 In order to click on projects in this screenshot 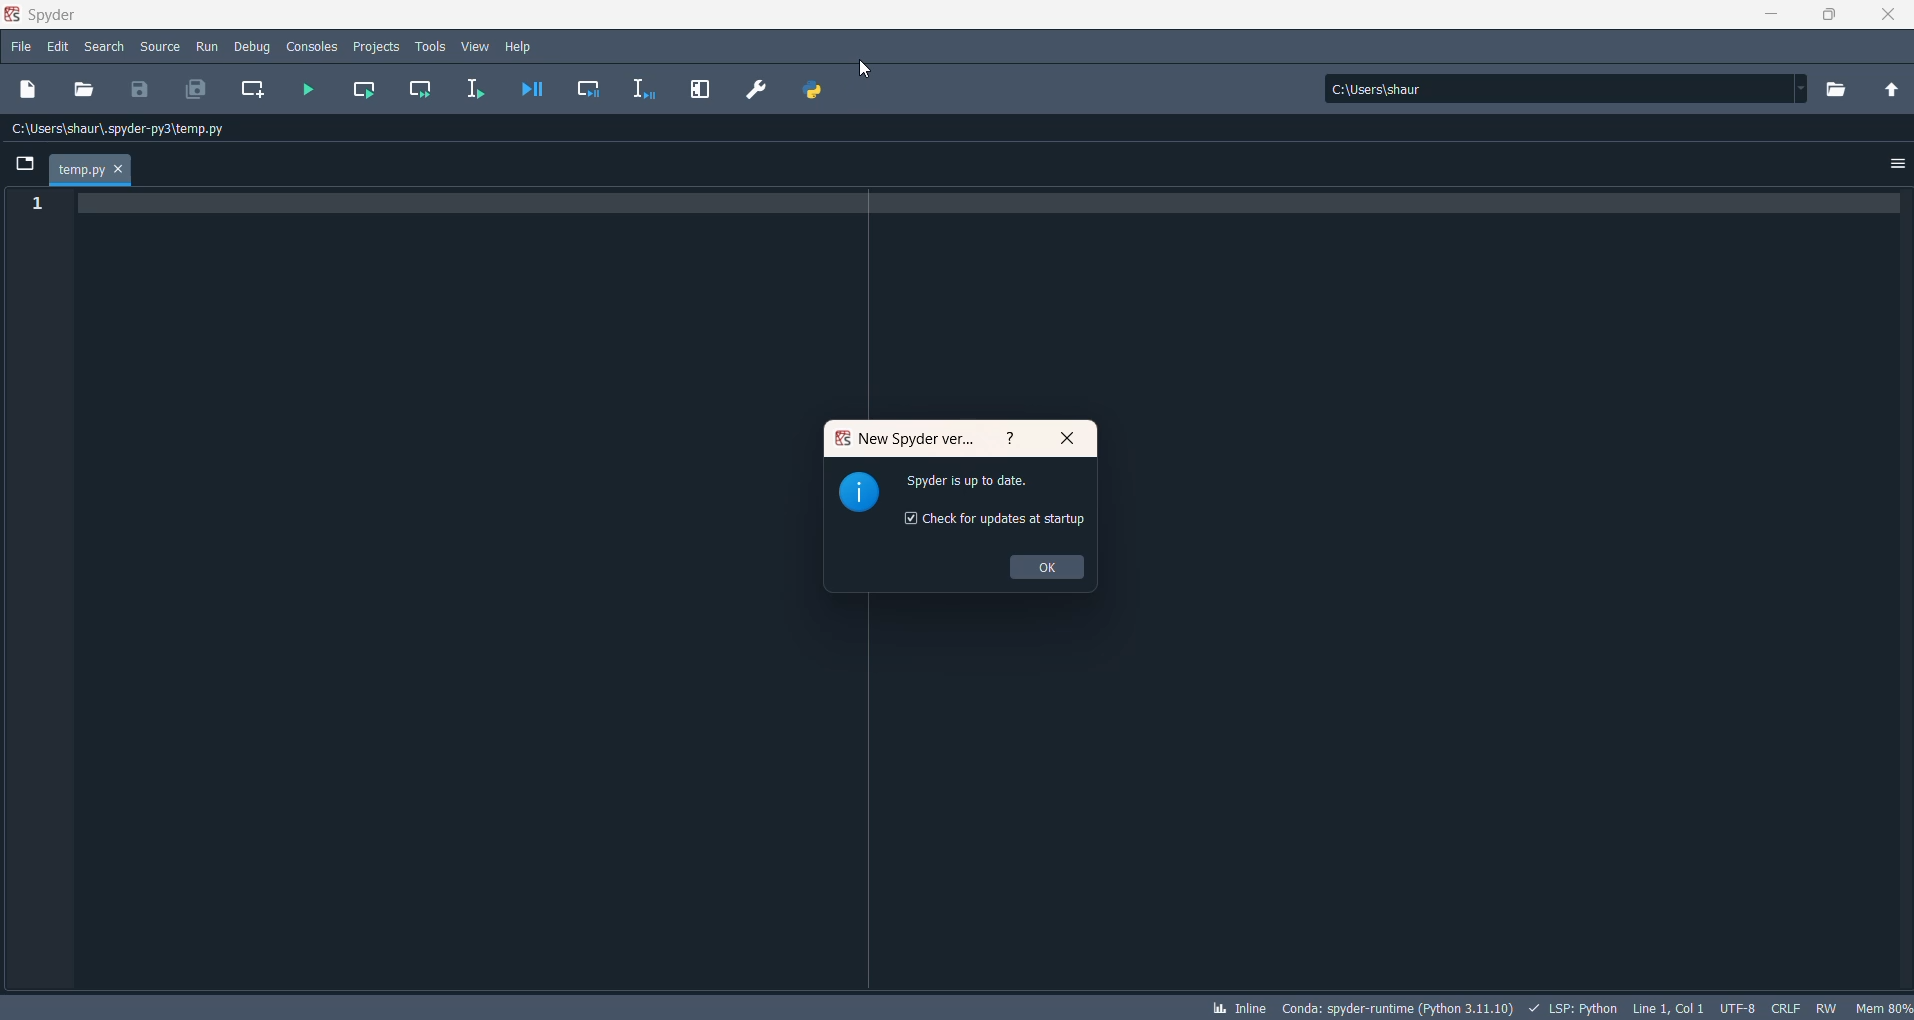, I will do `click(376, 47)`.